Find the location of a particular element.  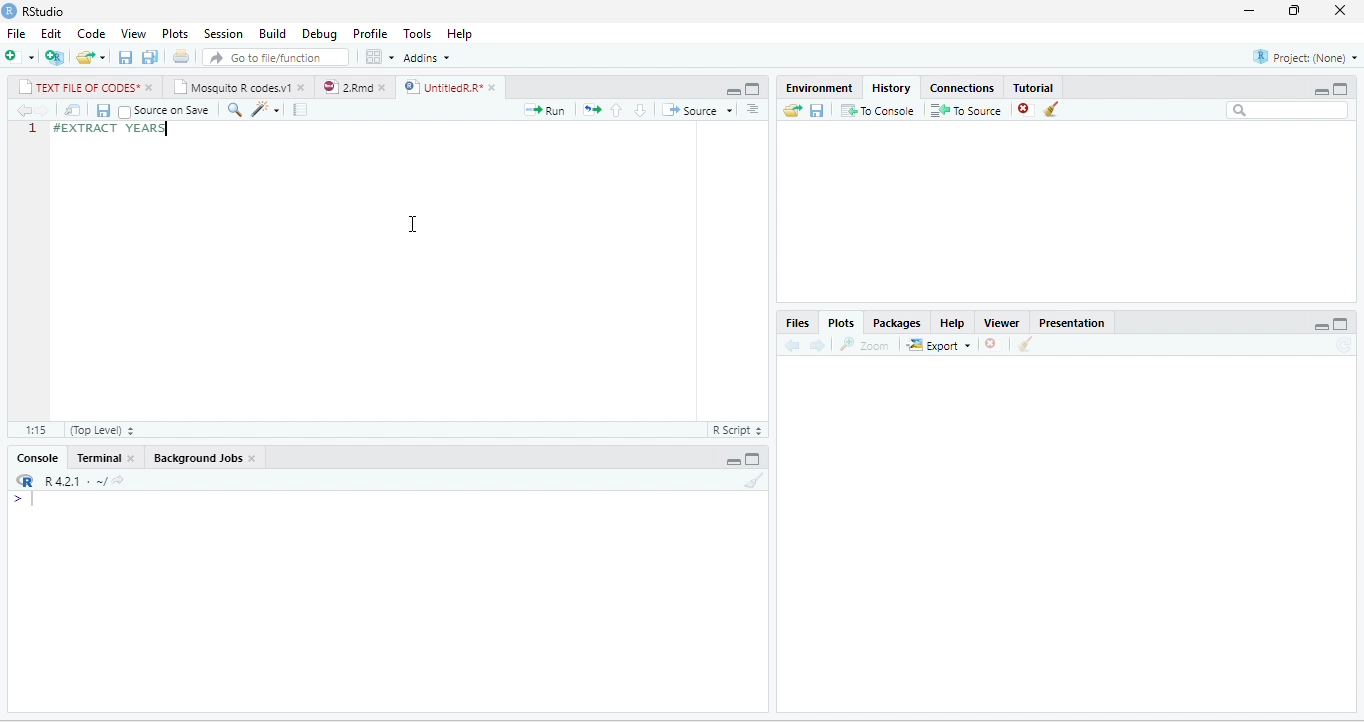

Build is located at coordinates (273, 34).